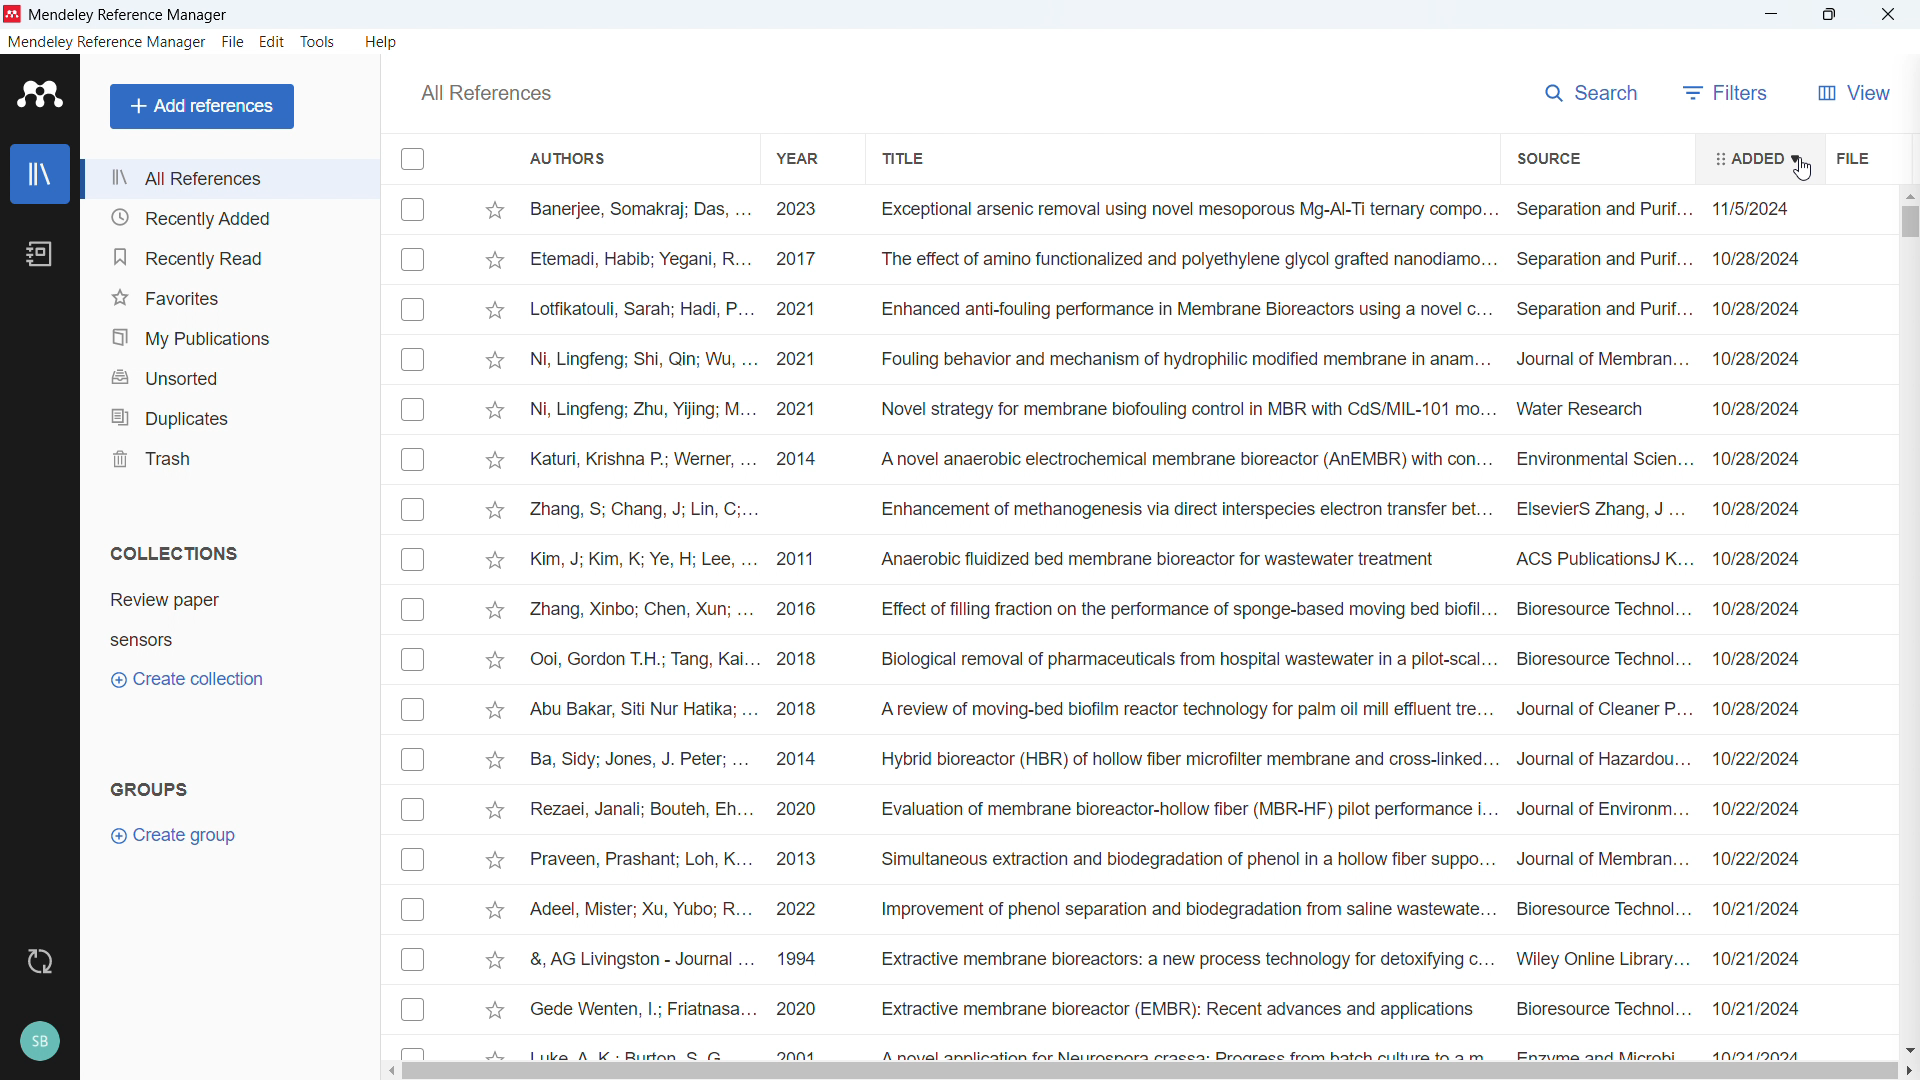 The height and width of the screenshot is (1080, 1920). Describe the element at coordinates (1910, 223) in the screenshot. I see `vertical scrollbar ` at that location.